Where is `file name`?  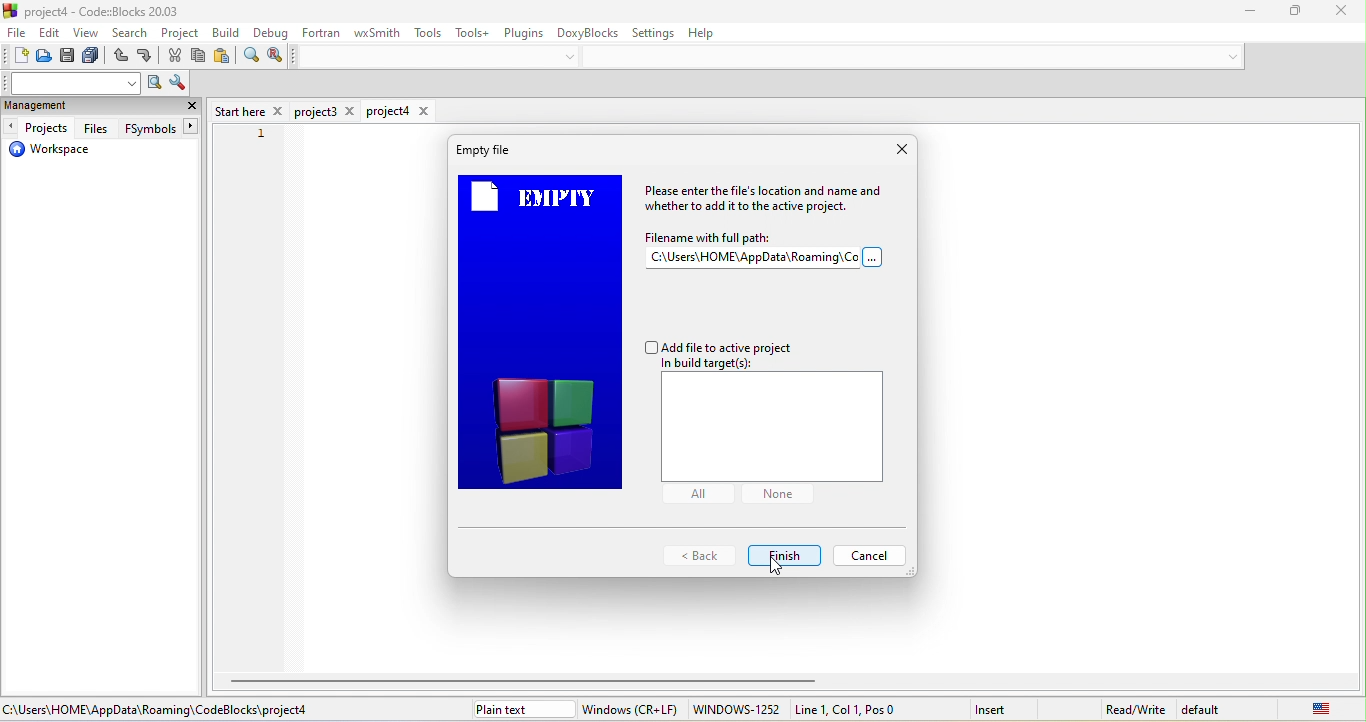 file name is located at coordinates (766, 252).